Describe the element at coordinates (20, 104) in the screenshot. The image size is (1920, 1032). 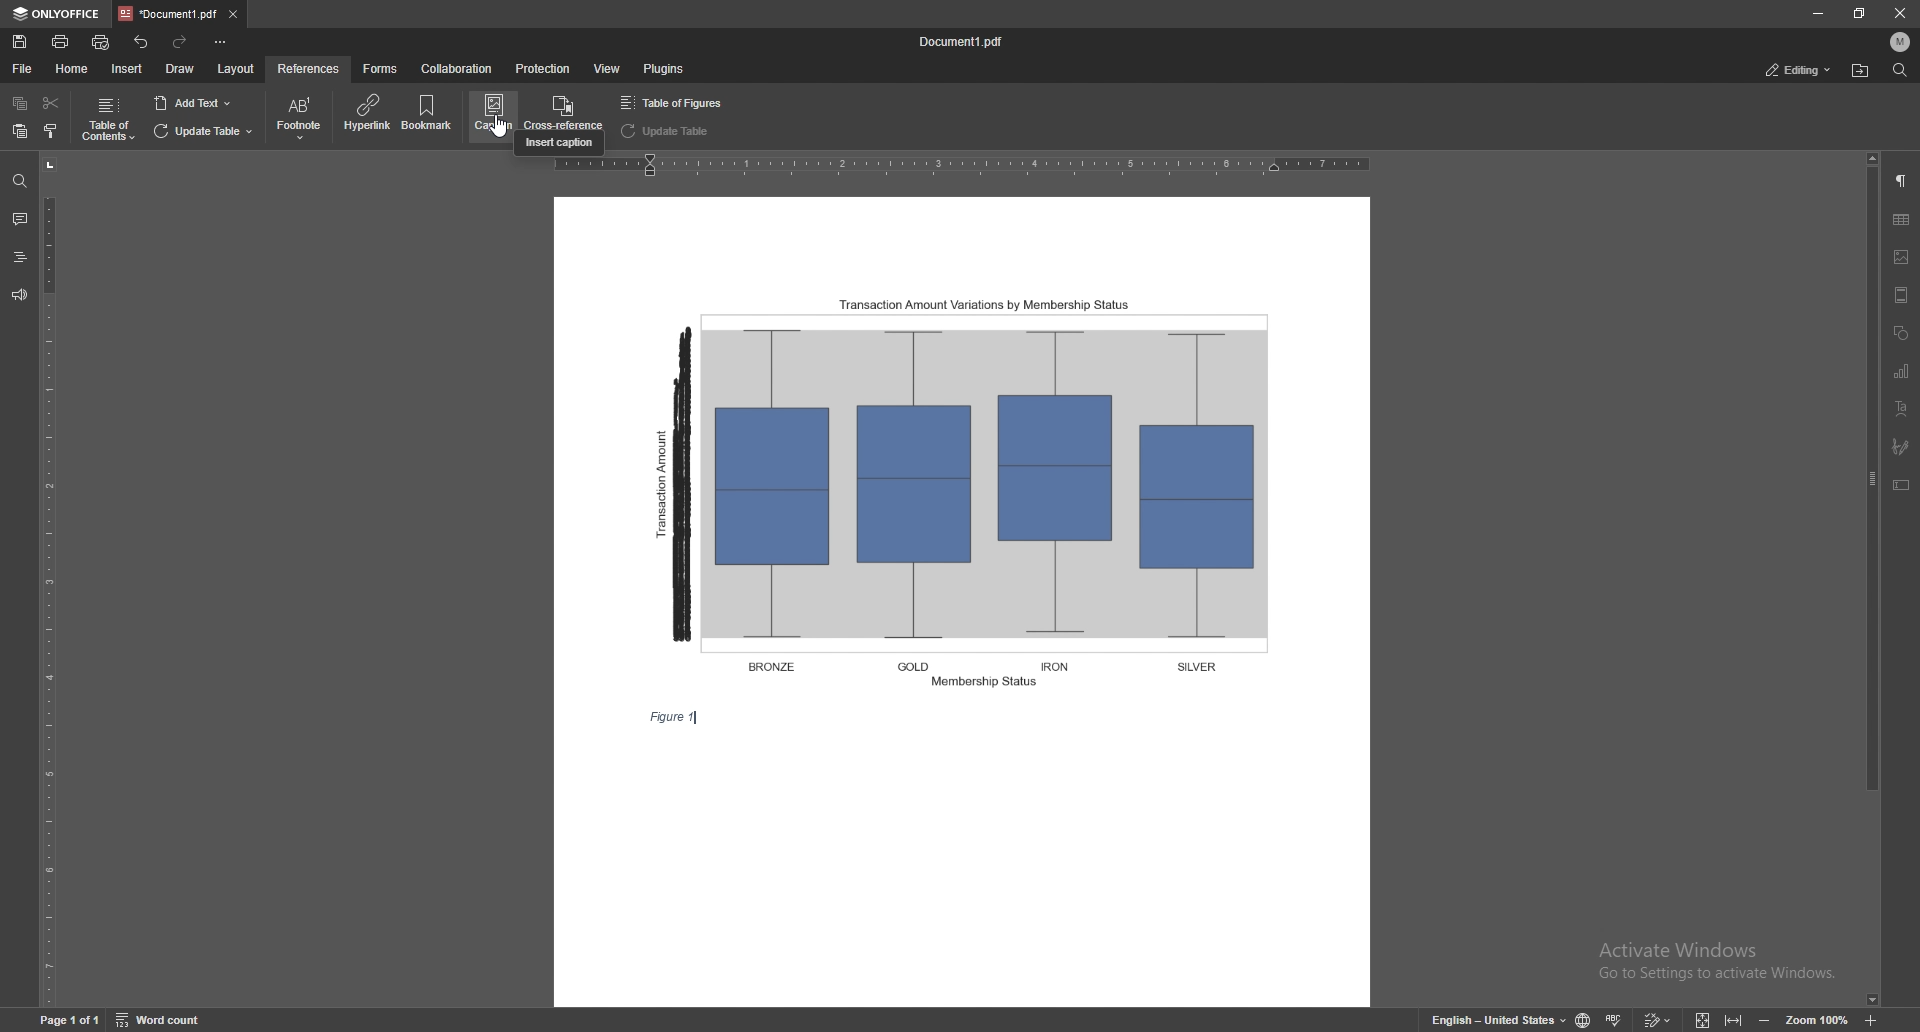
I see `copy` at that location.